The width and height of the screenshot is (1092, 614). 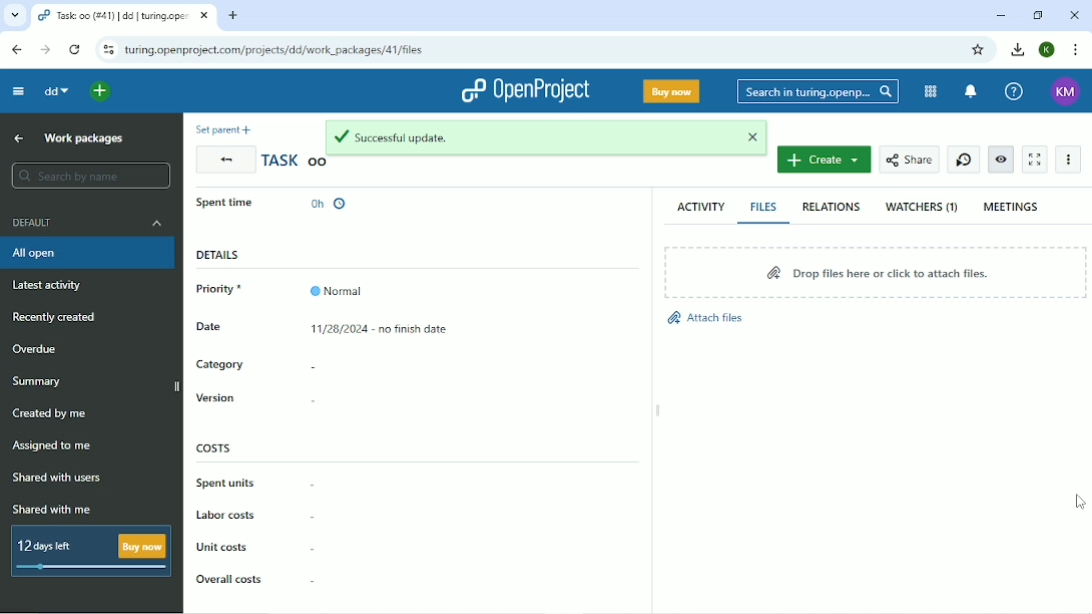 What do you see at coordinates (39, 348) in the screenshot?
I see `Overdue` at bounding box center [39, 348].